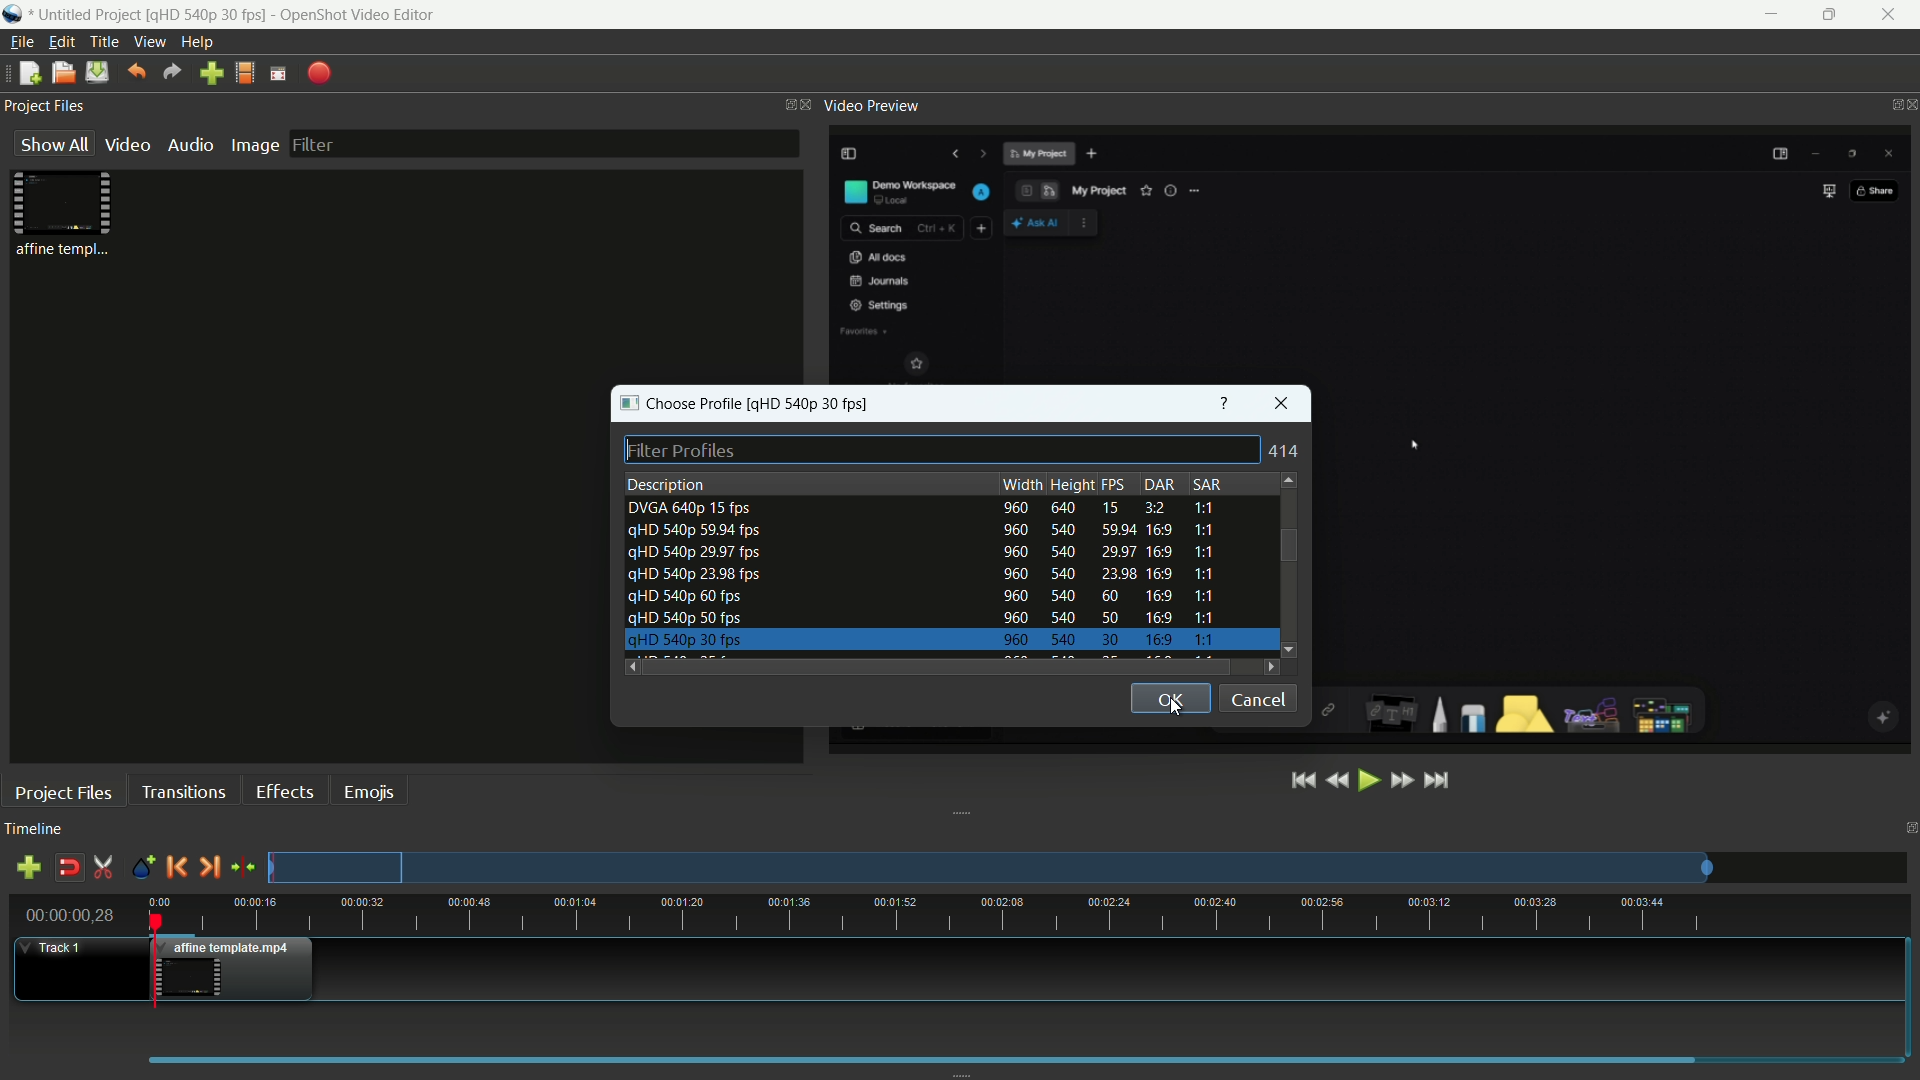 The image size is (1920, 1080). What do you see at coordinates (1908, 829) in the screenshot?
I see `close timeline` at bounding box center [1908, 829].